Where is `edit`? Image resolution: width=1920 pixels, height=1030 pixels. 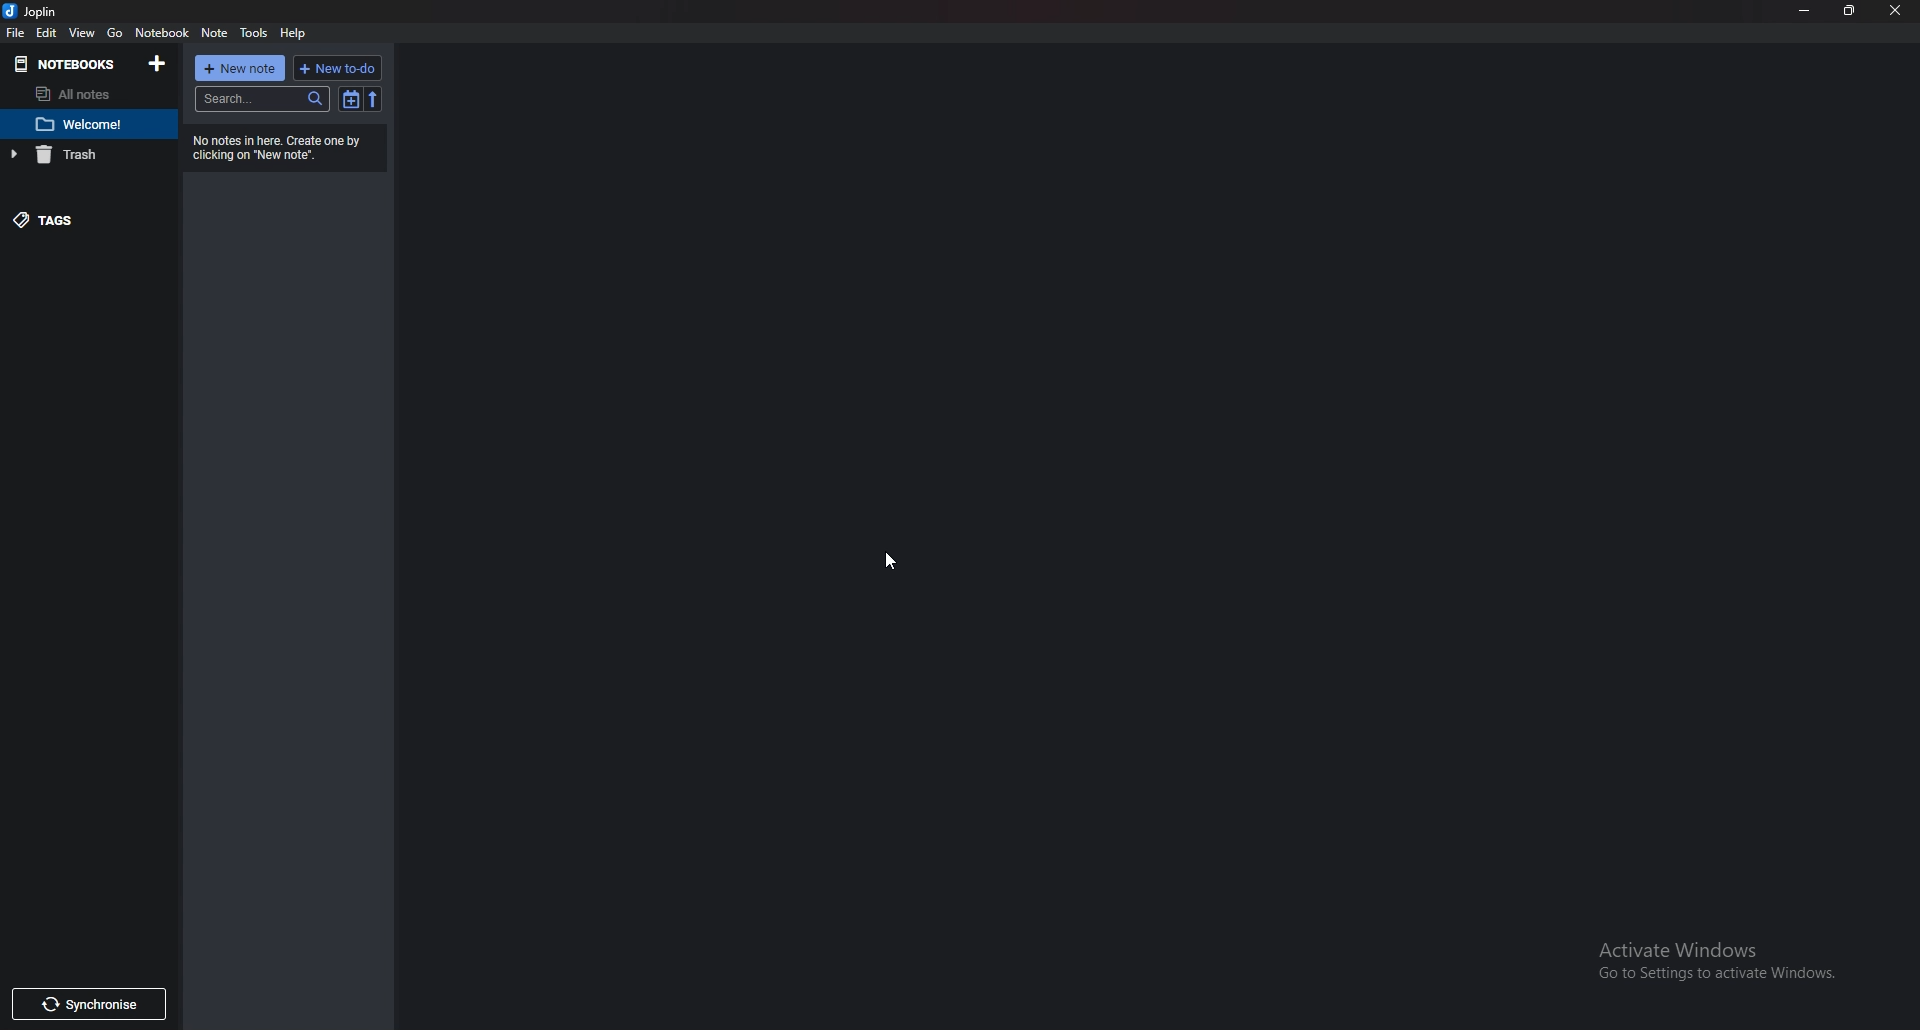 edit is located at coordinates (48, 32).